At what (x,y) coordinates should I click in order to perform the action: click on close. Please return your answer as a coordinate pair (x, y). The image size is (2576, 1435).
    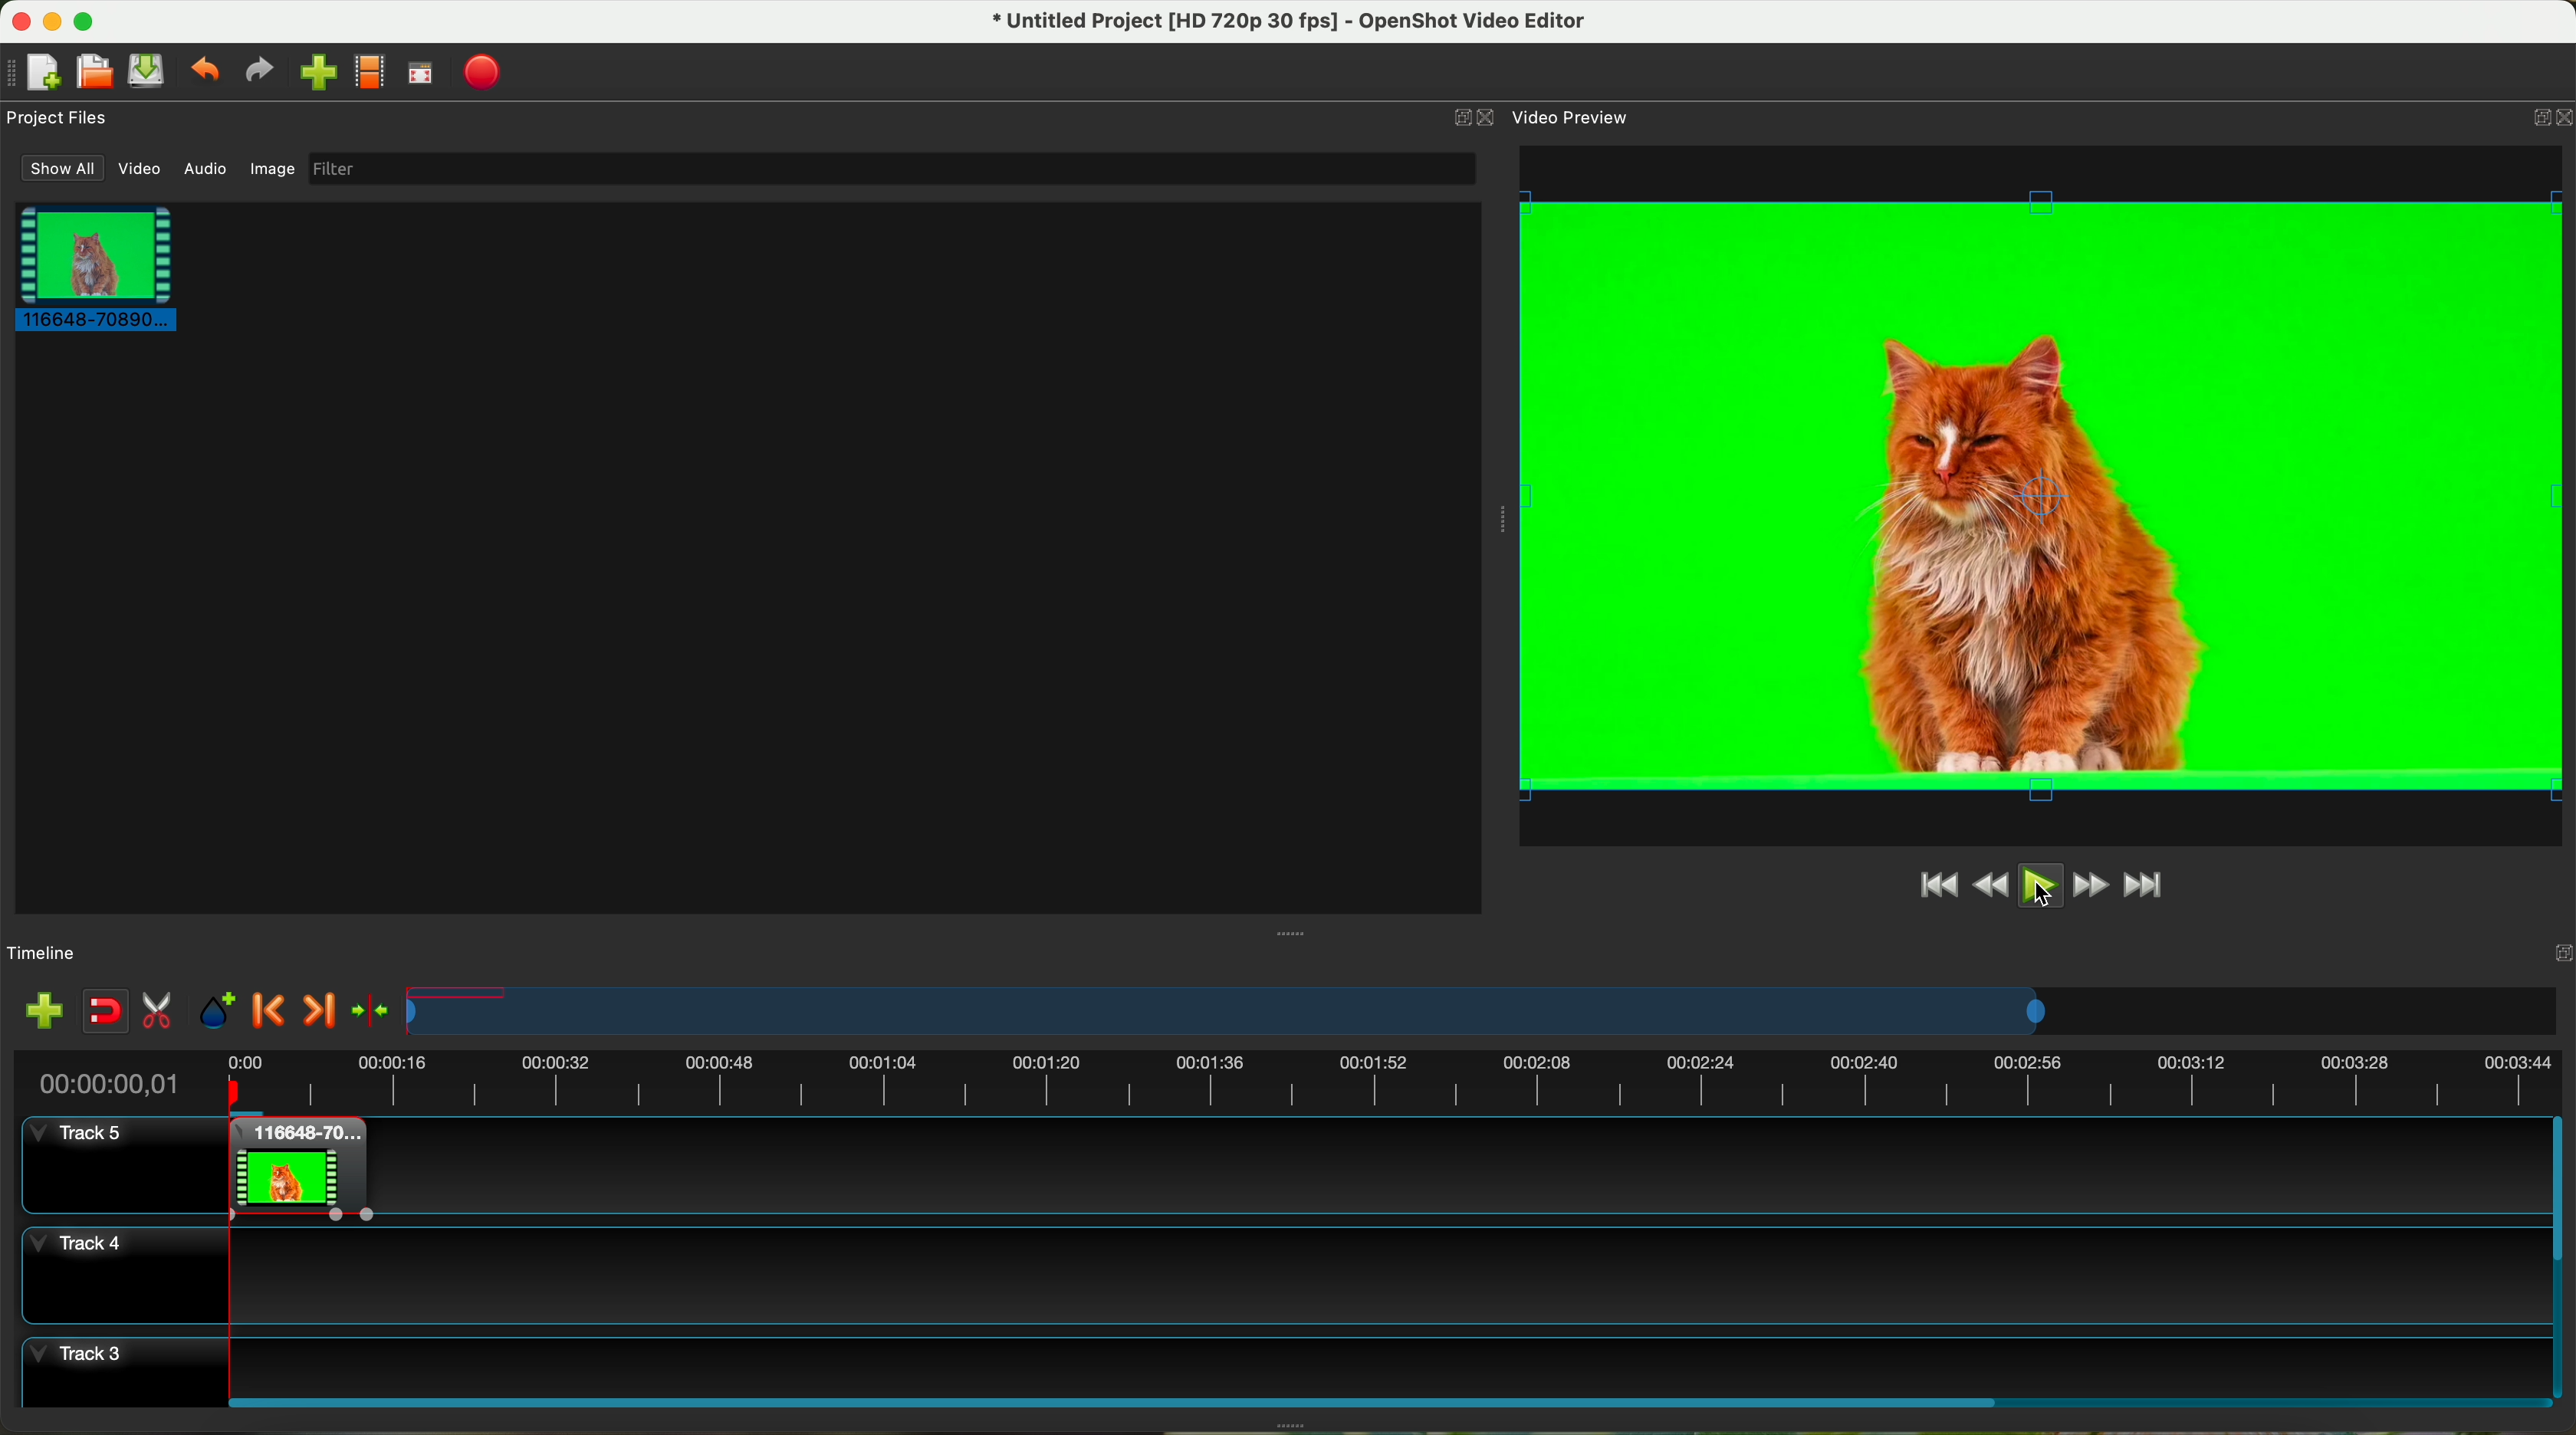
    Looking at the image, I should click on (1476, 118).